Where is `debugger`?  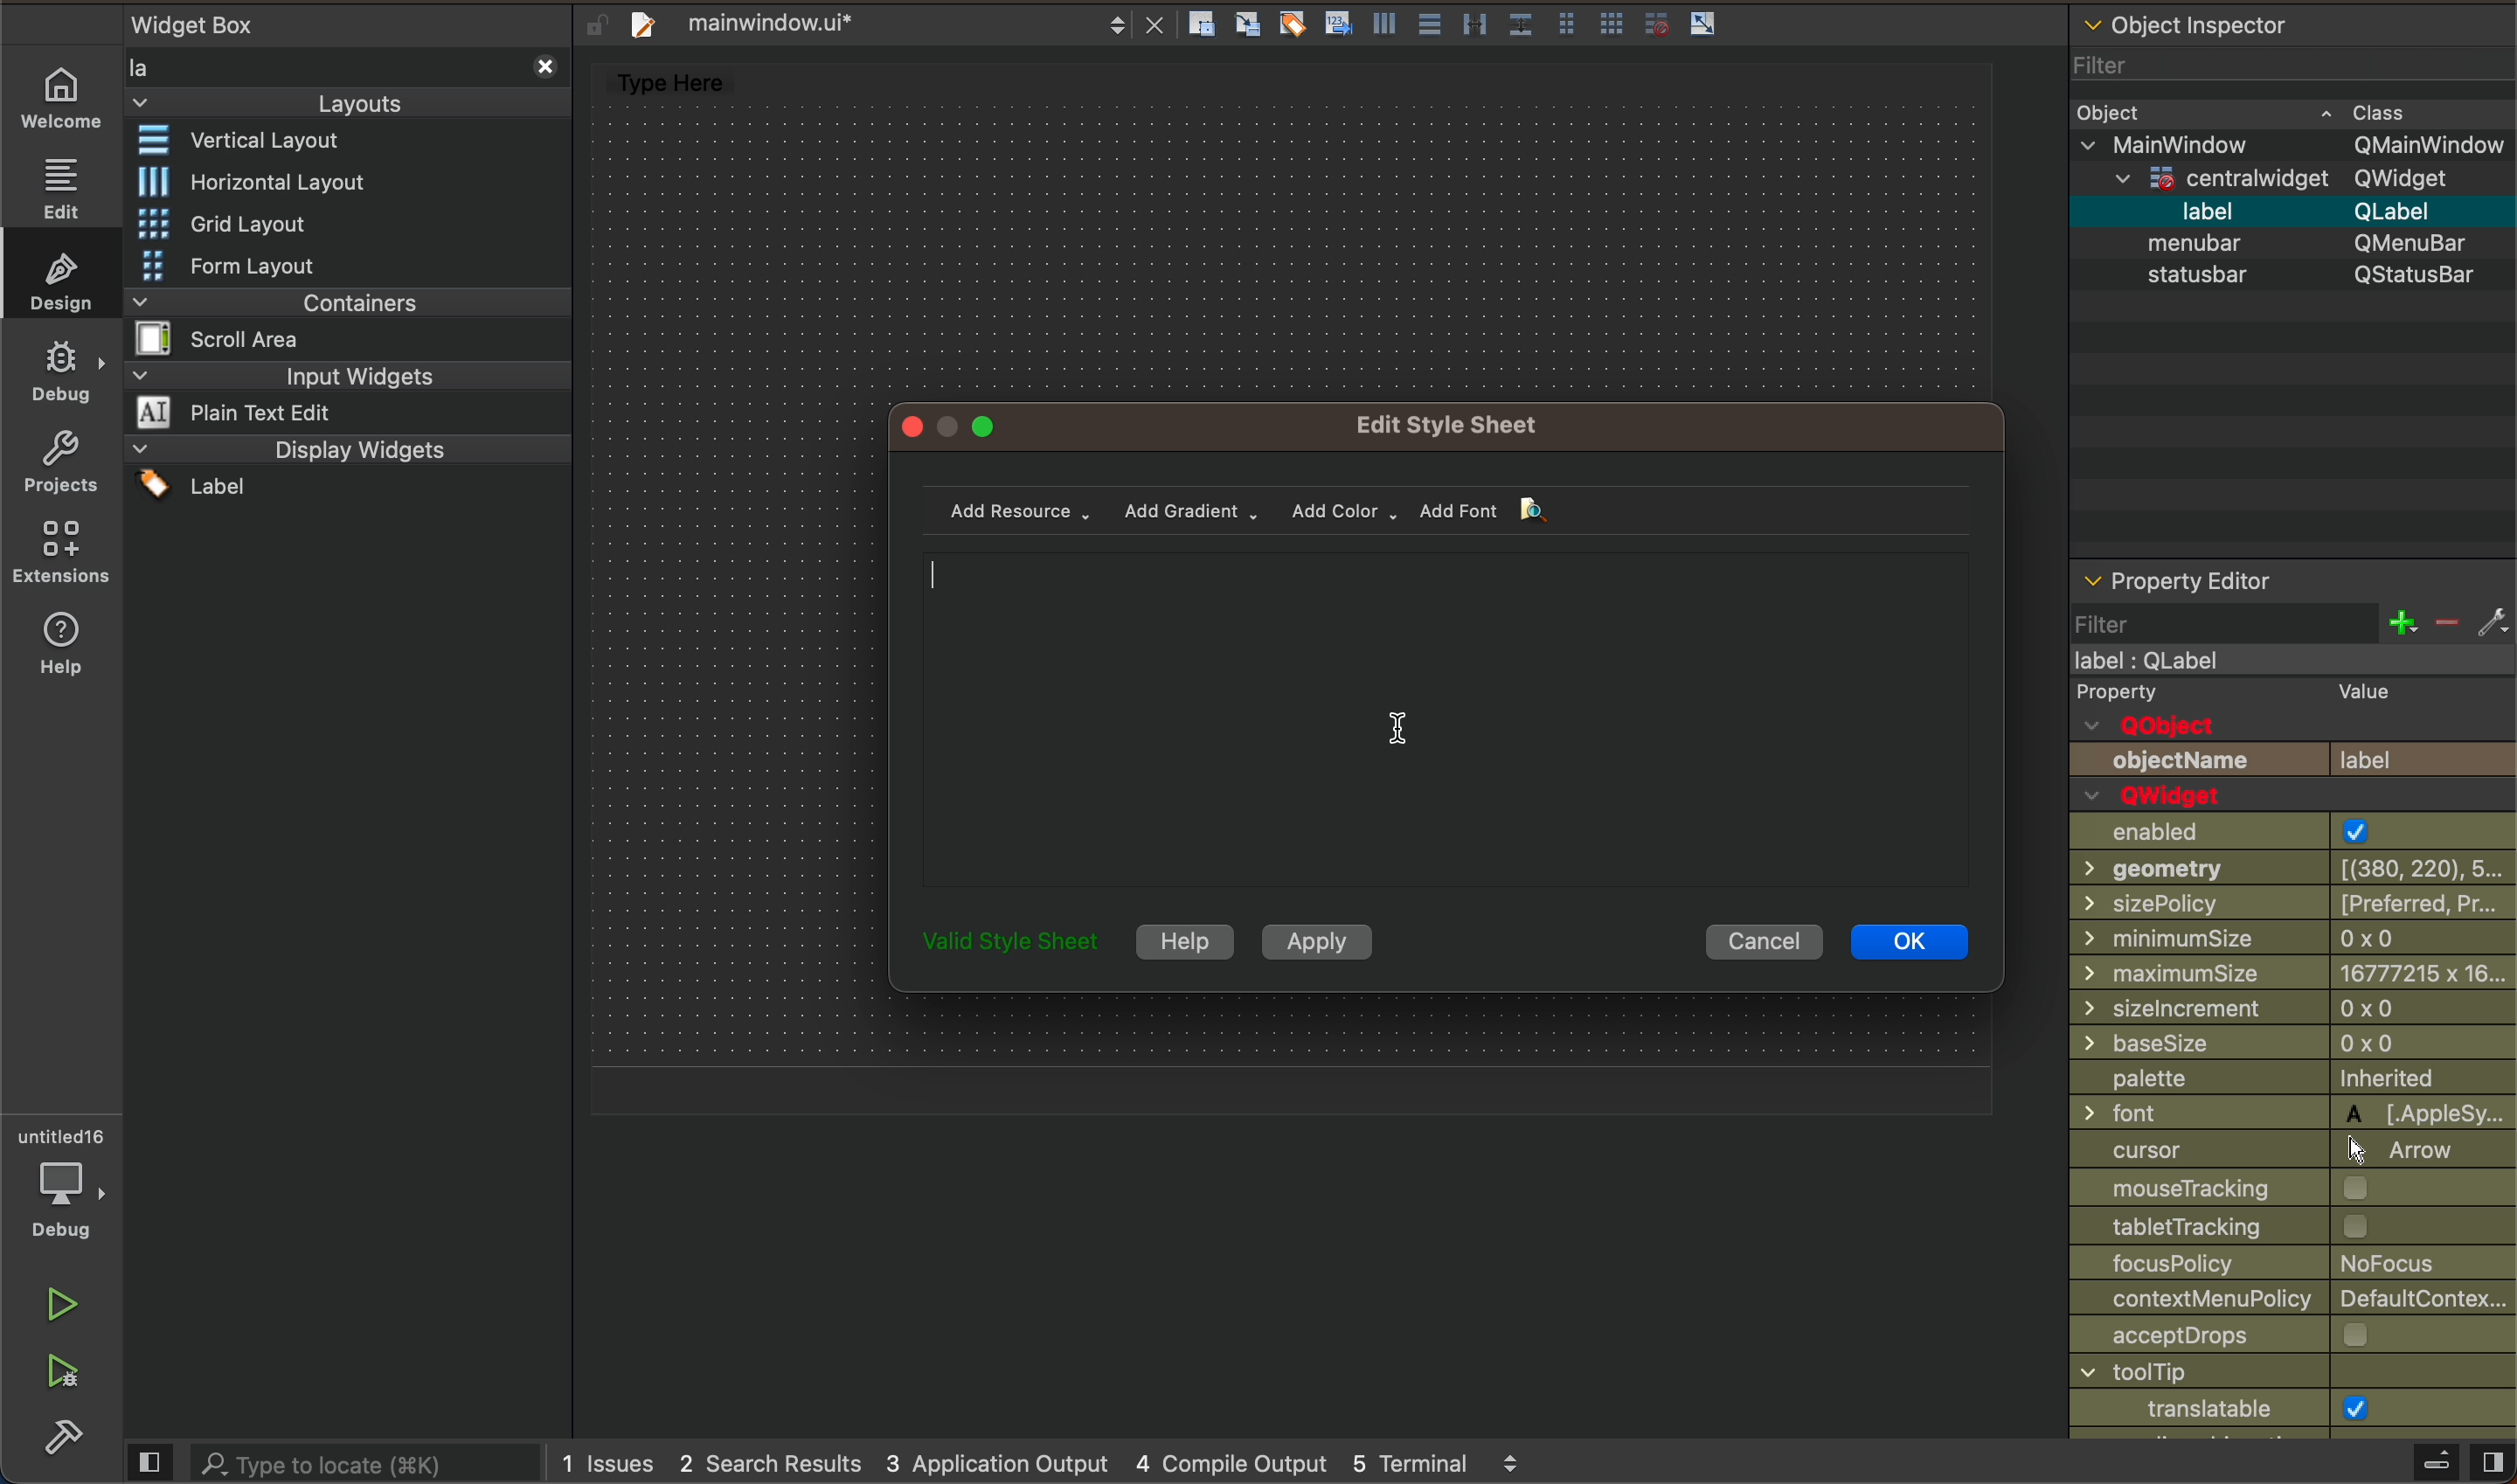 debugger is located at coordinates (68, 1181).